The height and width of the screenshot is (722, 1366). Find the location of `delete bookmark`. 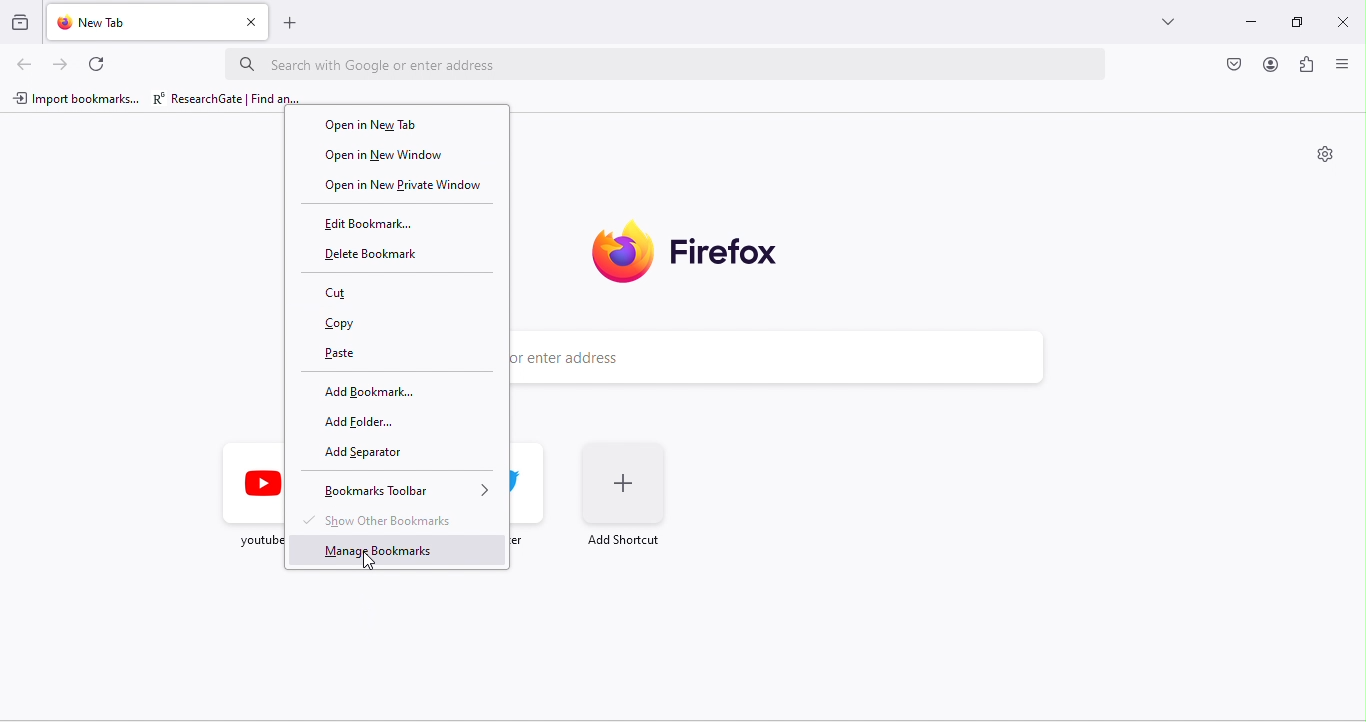

delete bookmark is located at coordinates (382, 255).